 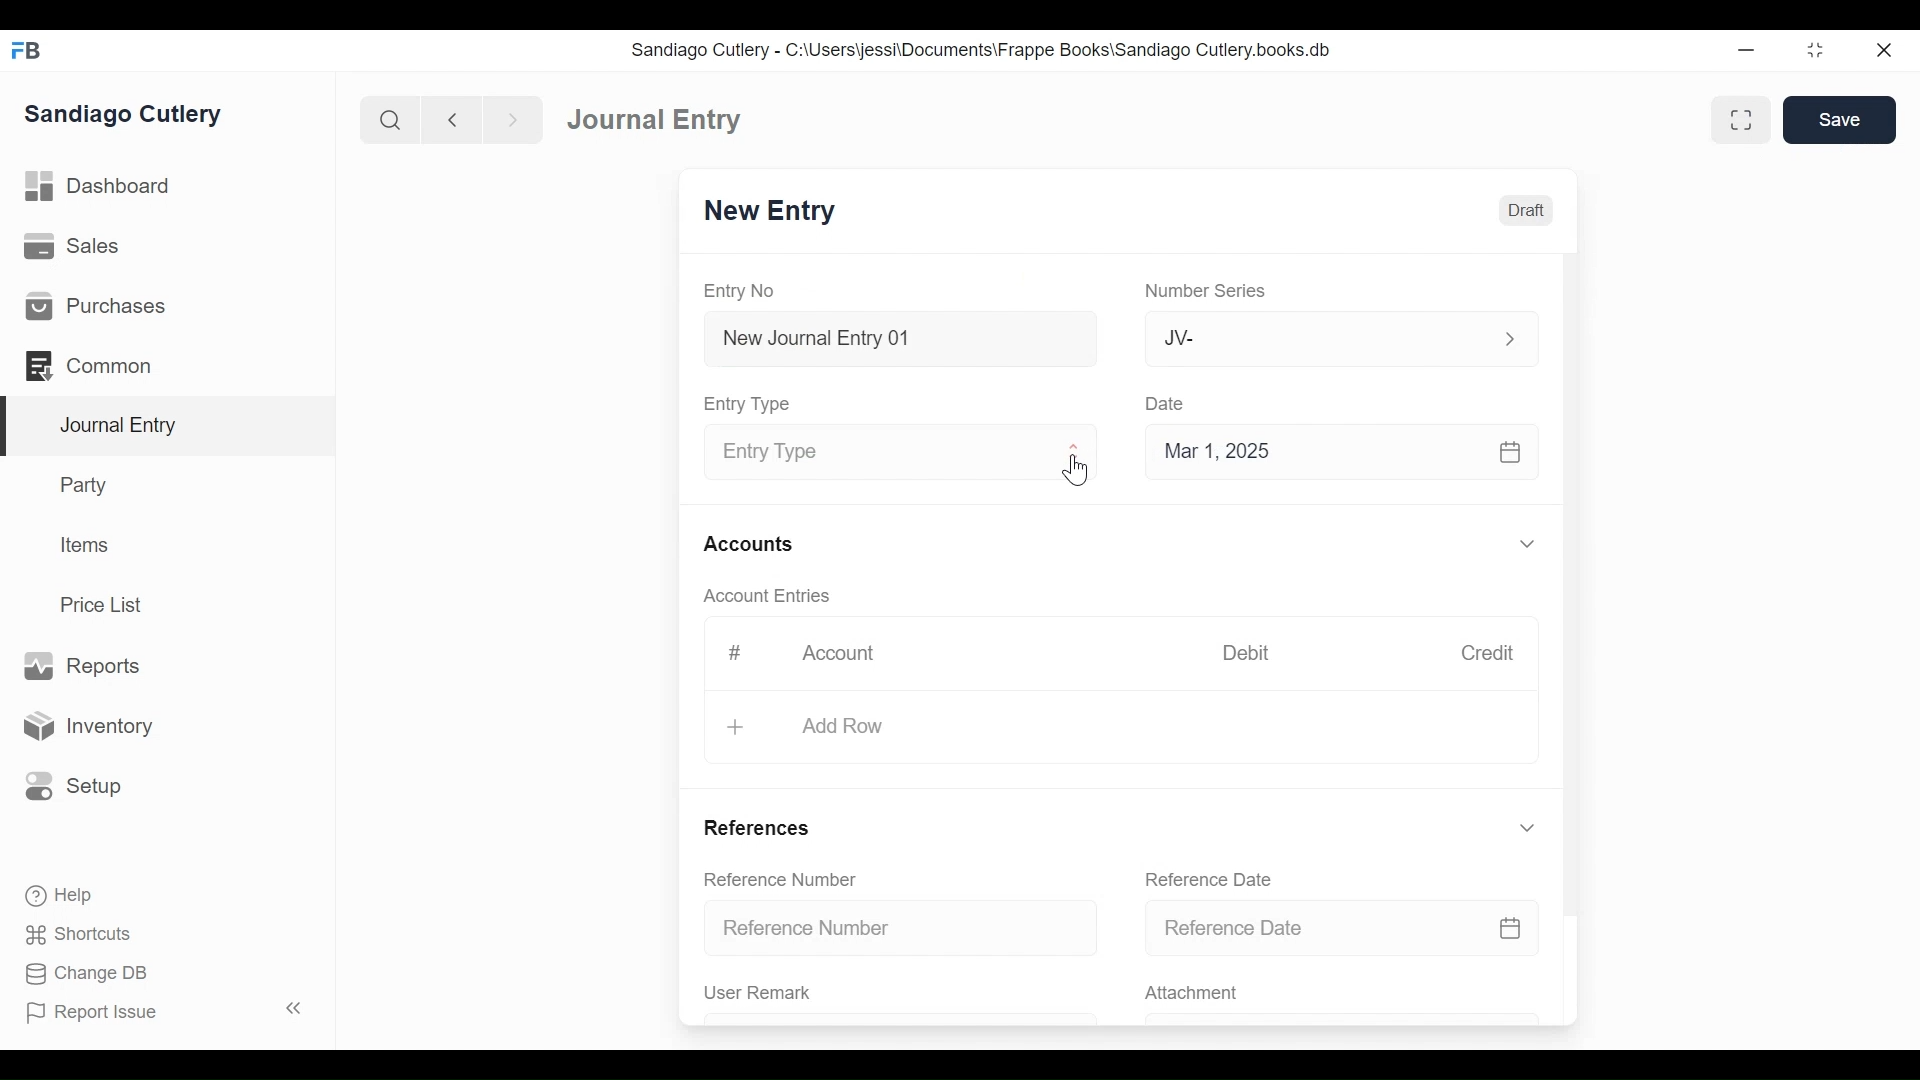 What do you see at coordinates (1526, 543) in the screenshot?
I see `expand/collapse` at bounding box center [1526, 543].